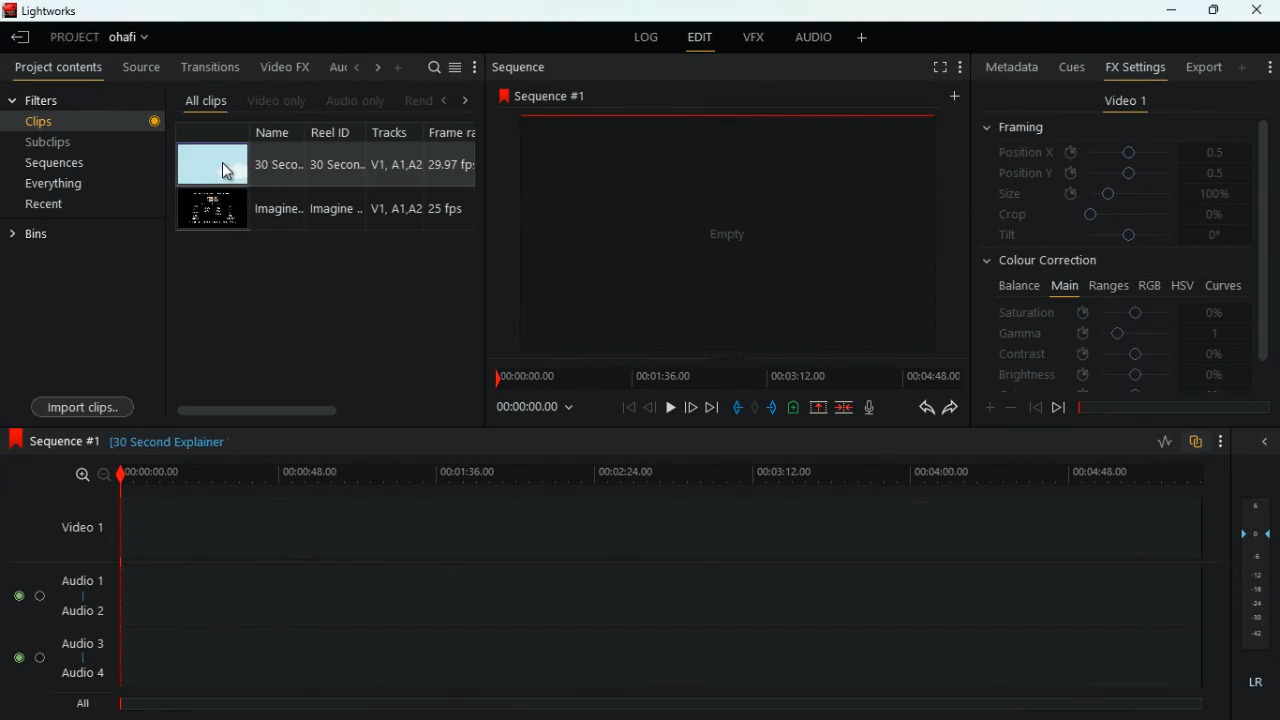 Image resolution: width=1280 pixels, height=720 pixels. I want to click on - 12 (layer), so click(1258, 574).